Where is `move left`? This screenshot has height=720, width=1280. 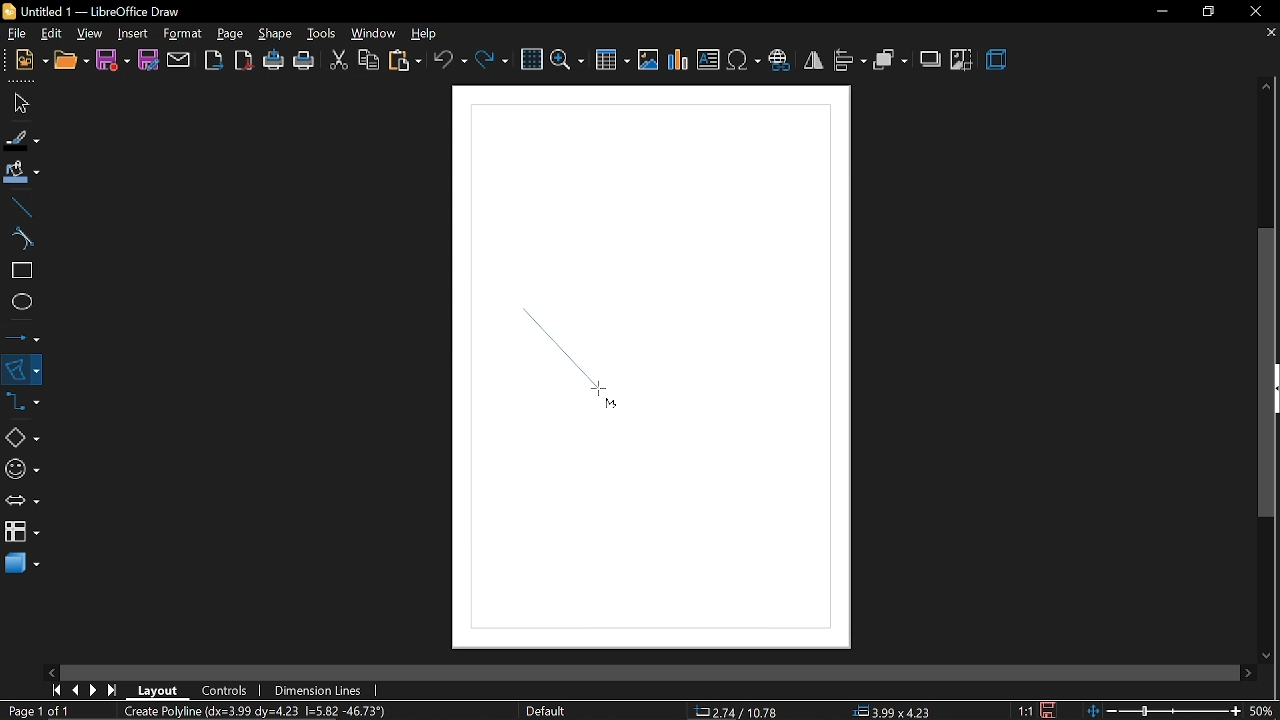 move left is located at coordinates (51, 671).